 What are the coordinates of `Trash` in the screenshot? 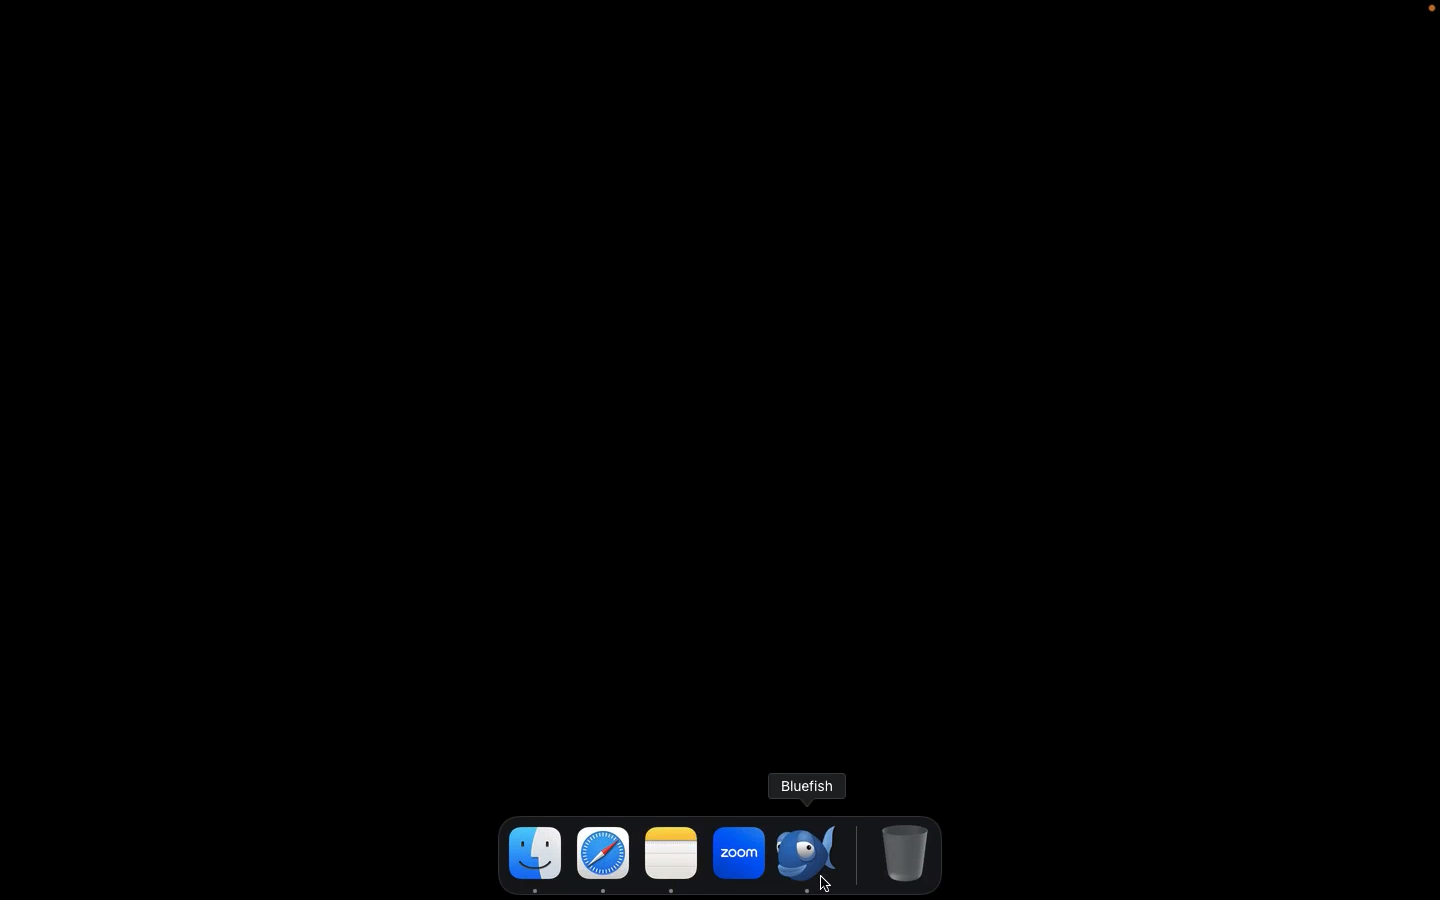 It's located at (906, 853).